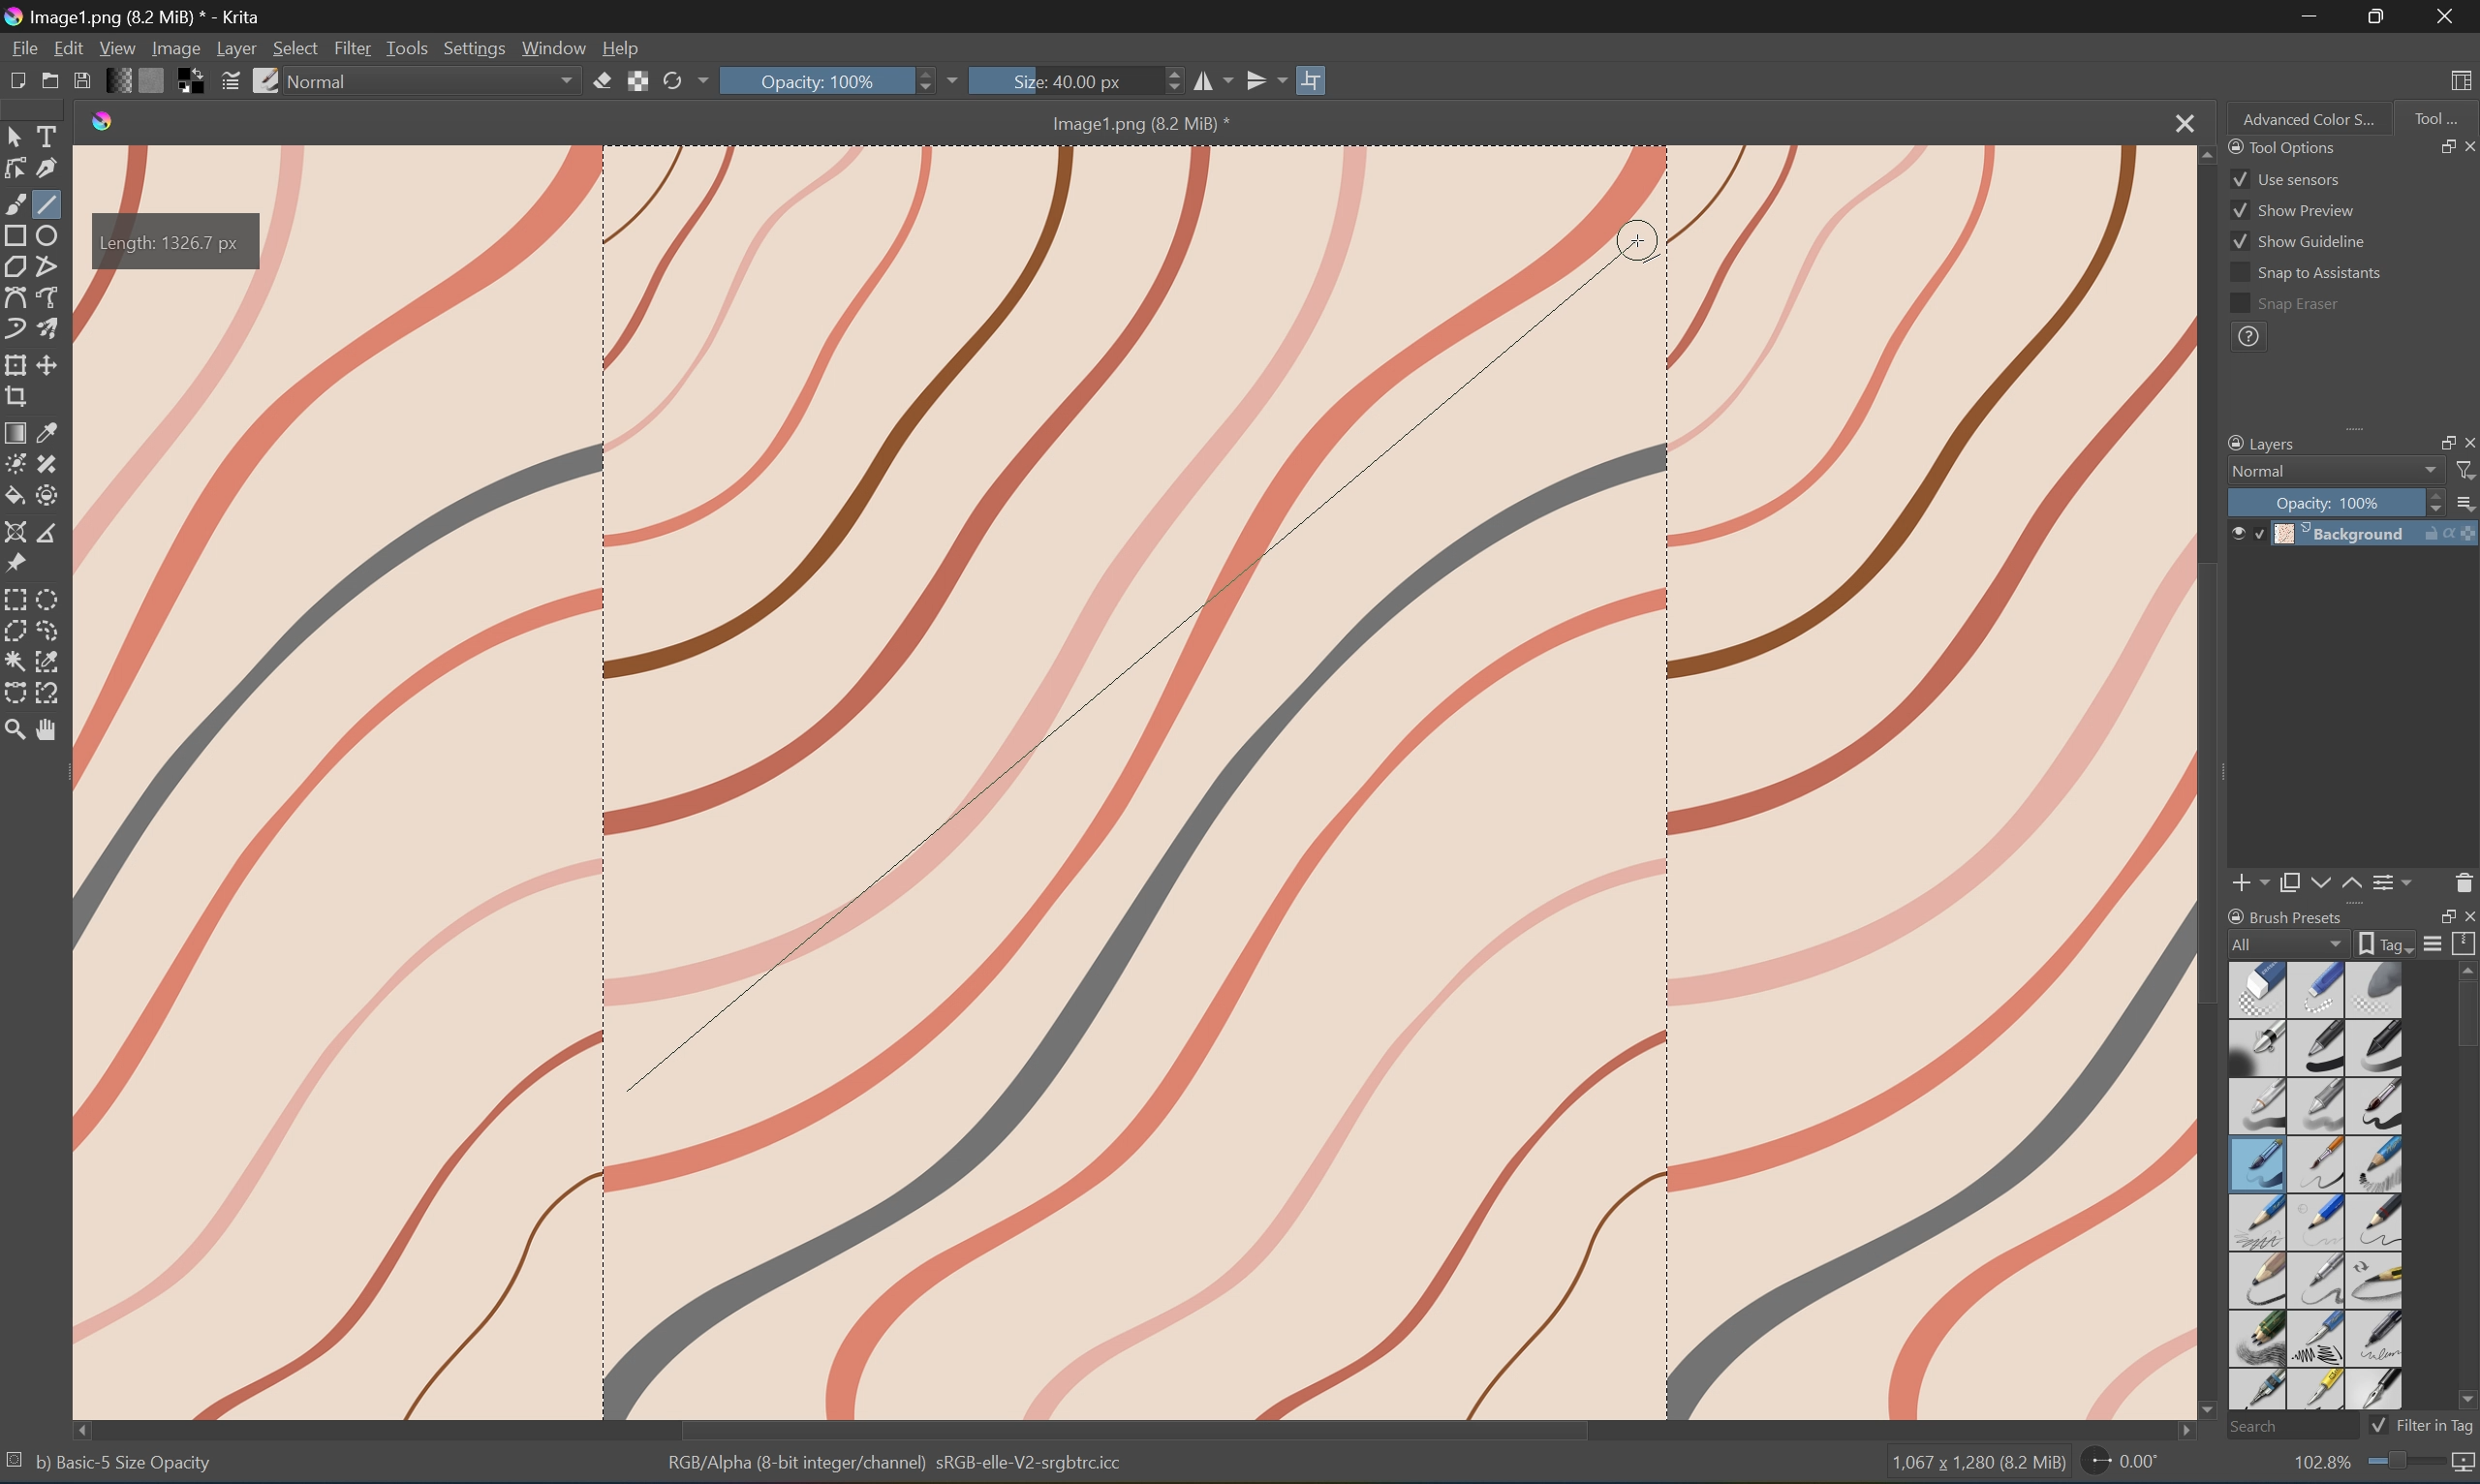 The height and width of the screenshot is (1484, 2480). Describe the element at coordinates (2352, 884) in the screenshot. I see `Move layer or mask up` at that location.